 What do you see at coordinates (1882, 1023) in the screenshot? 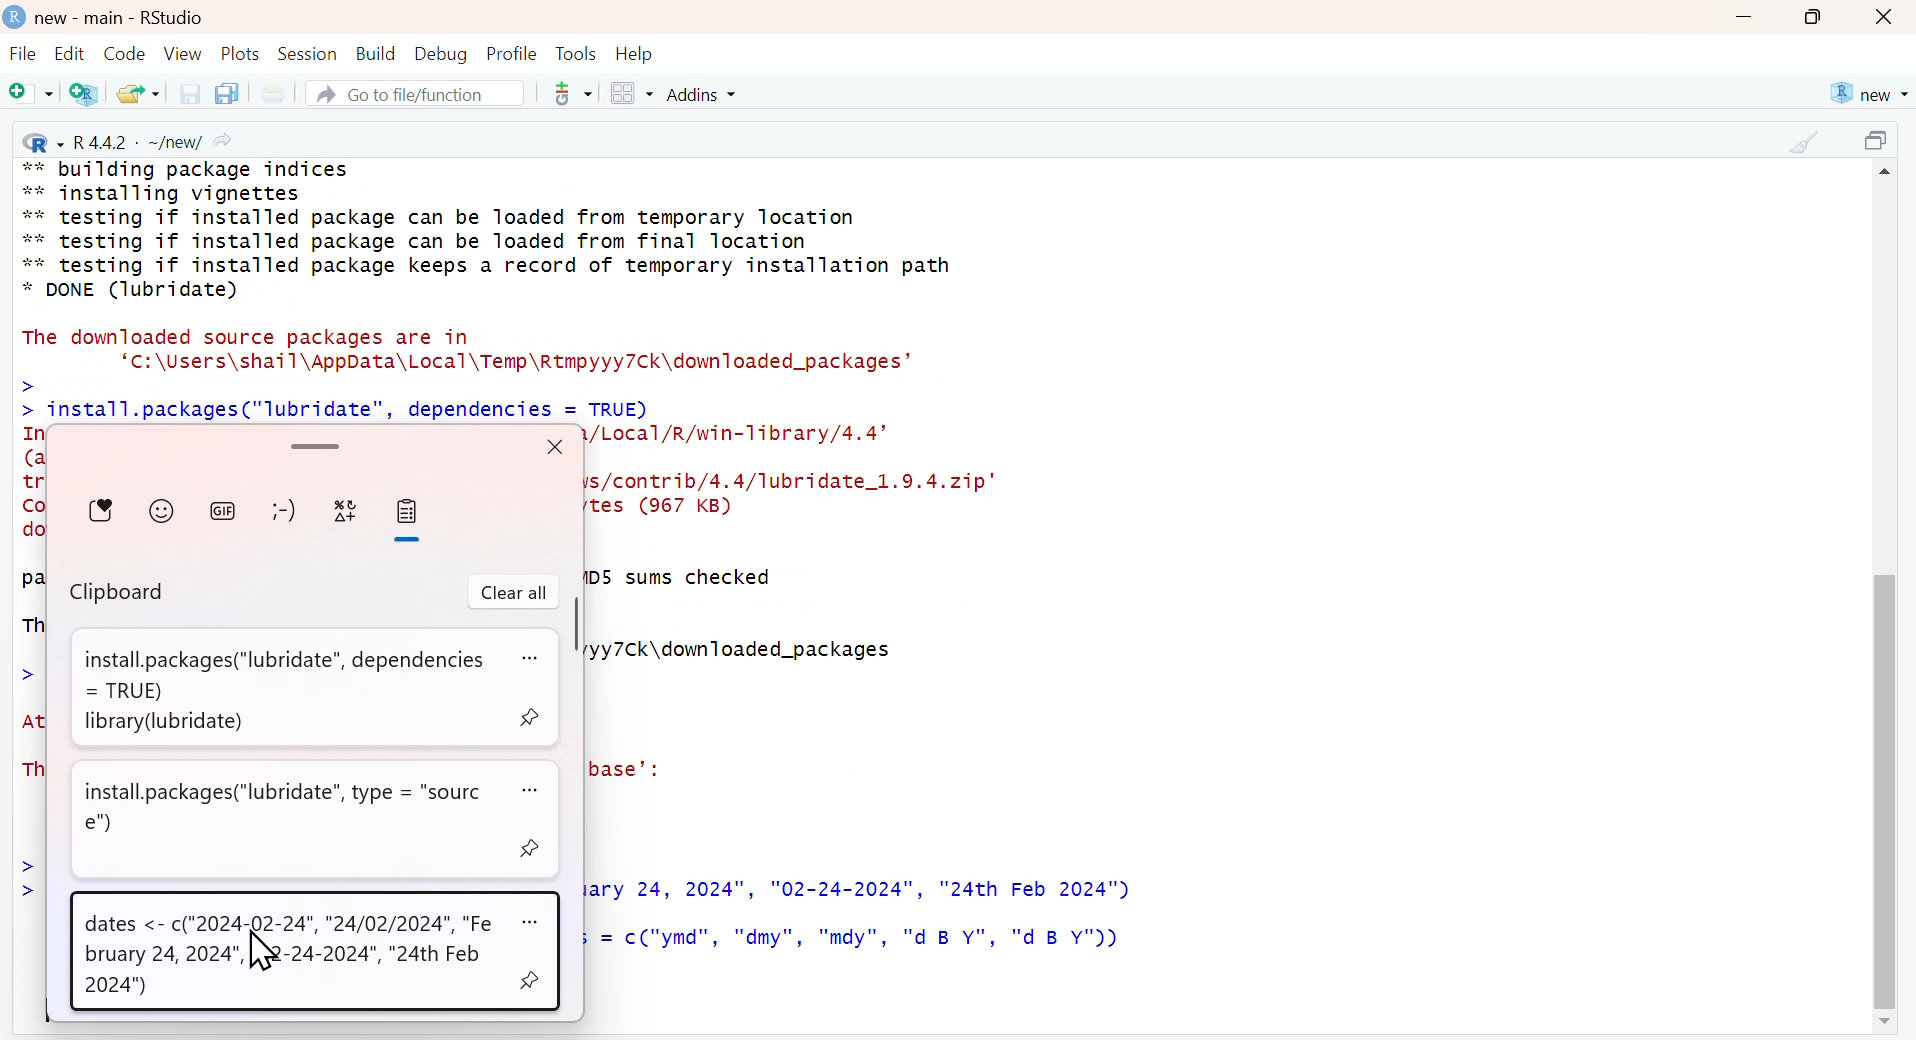
I see `scroll down` at bounding box center [1882, 1023].